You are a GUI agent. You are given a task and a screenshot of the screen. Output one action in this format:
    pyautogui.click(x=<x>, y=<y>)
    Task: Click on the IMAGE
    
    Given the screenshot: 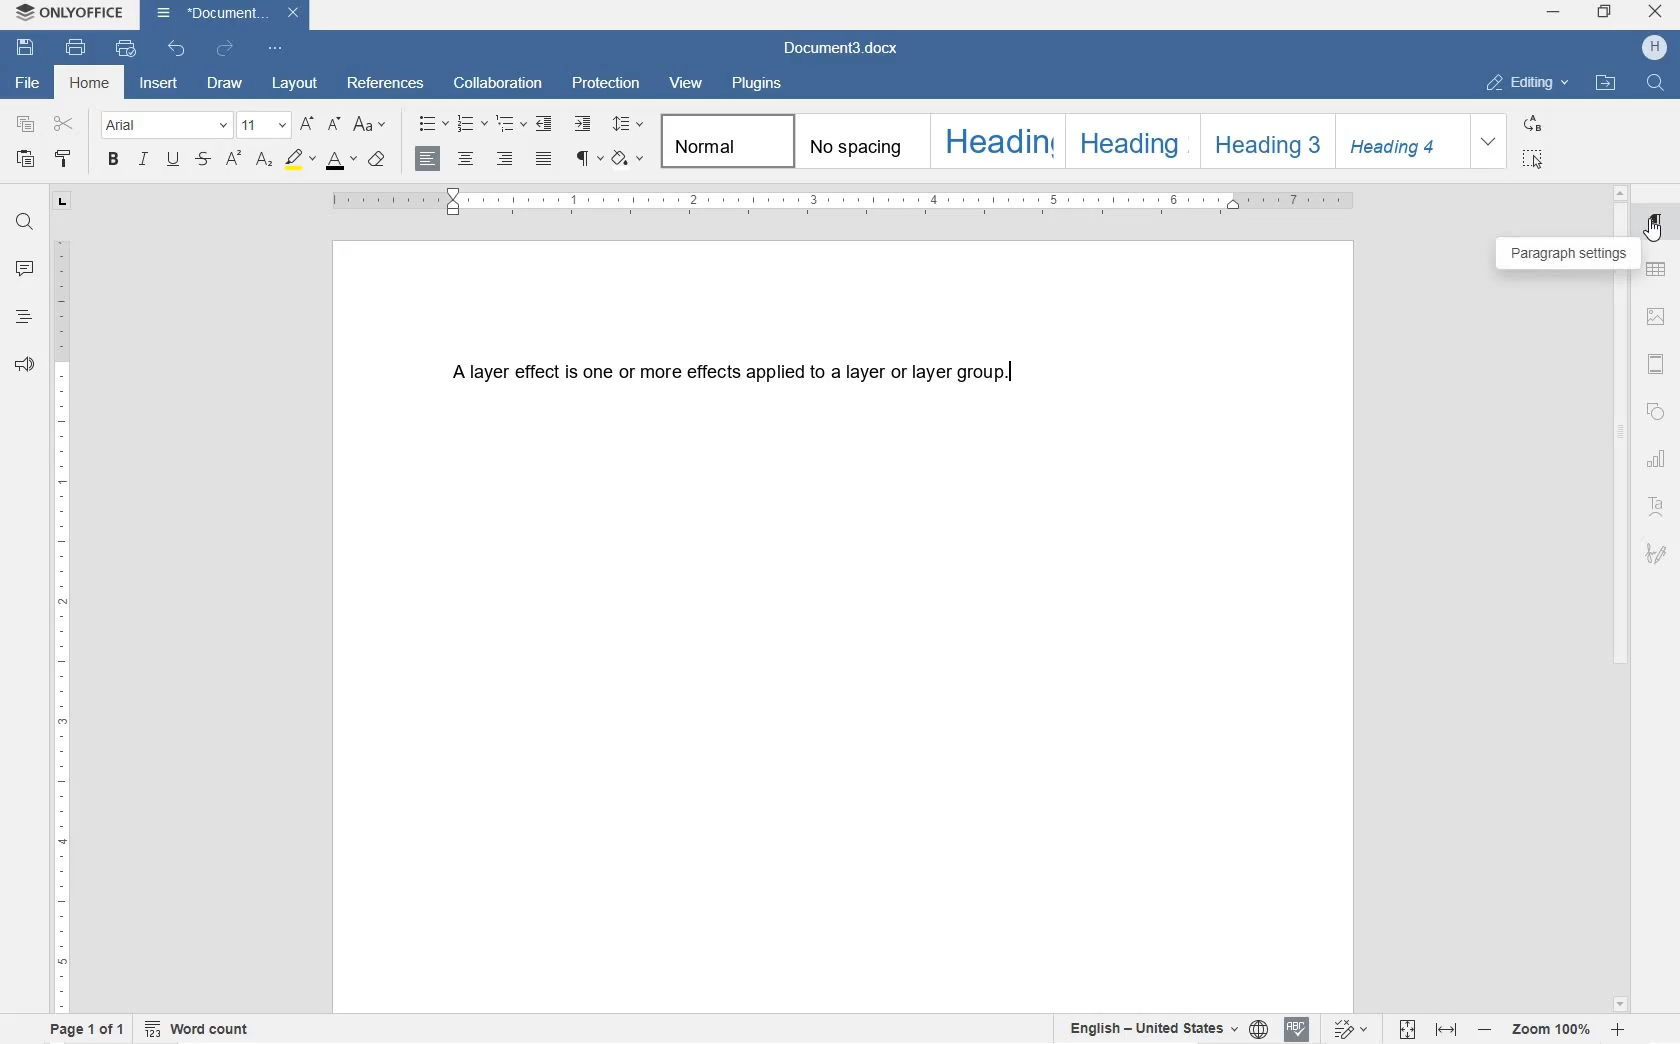 What is the action you would take?
    pyautogui.click(x=1657, y=318)
    